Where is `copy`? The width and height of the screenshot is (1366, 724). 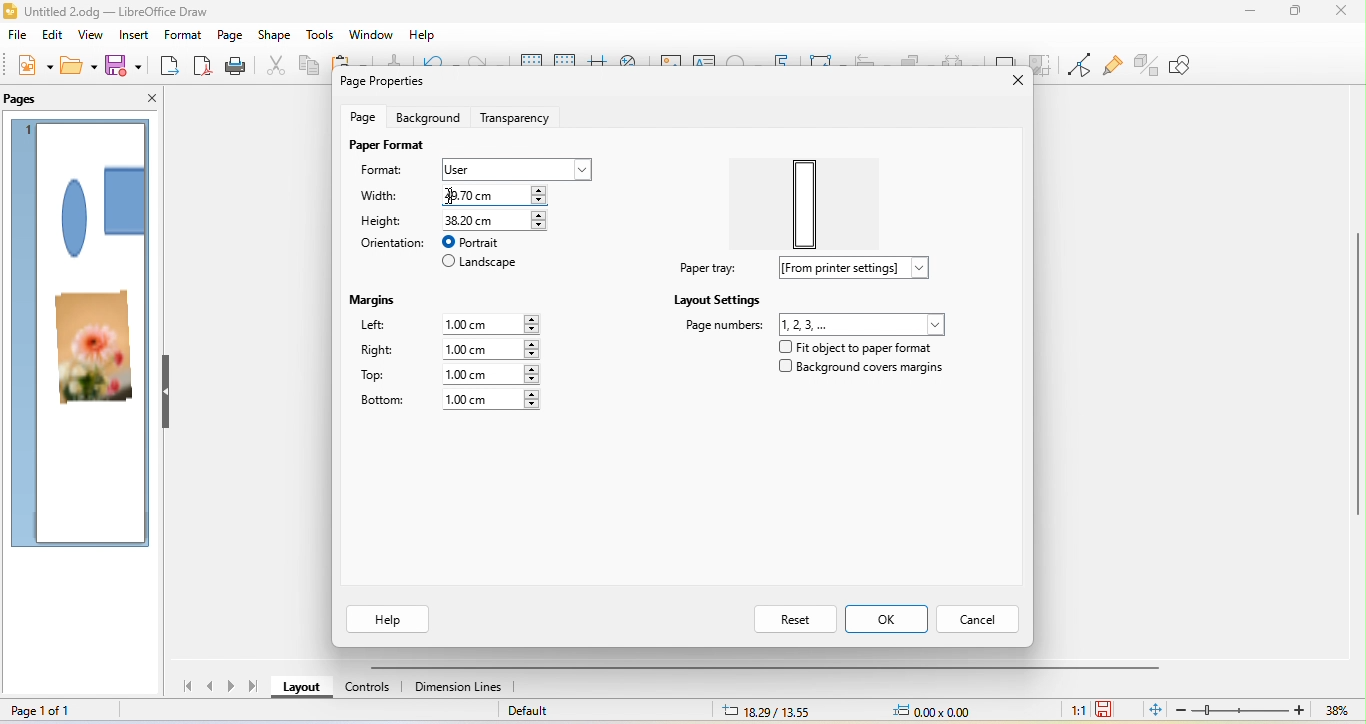
copy is located at coordinates (310, 67).